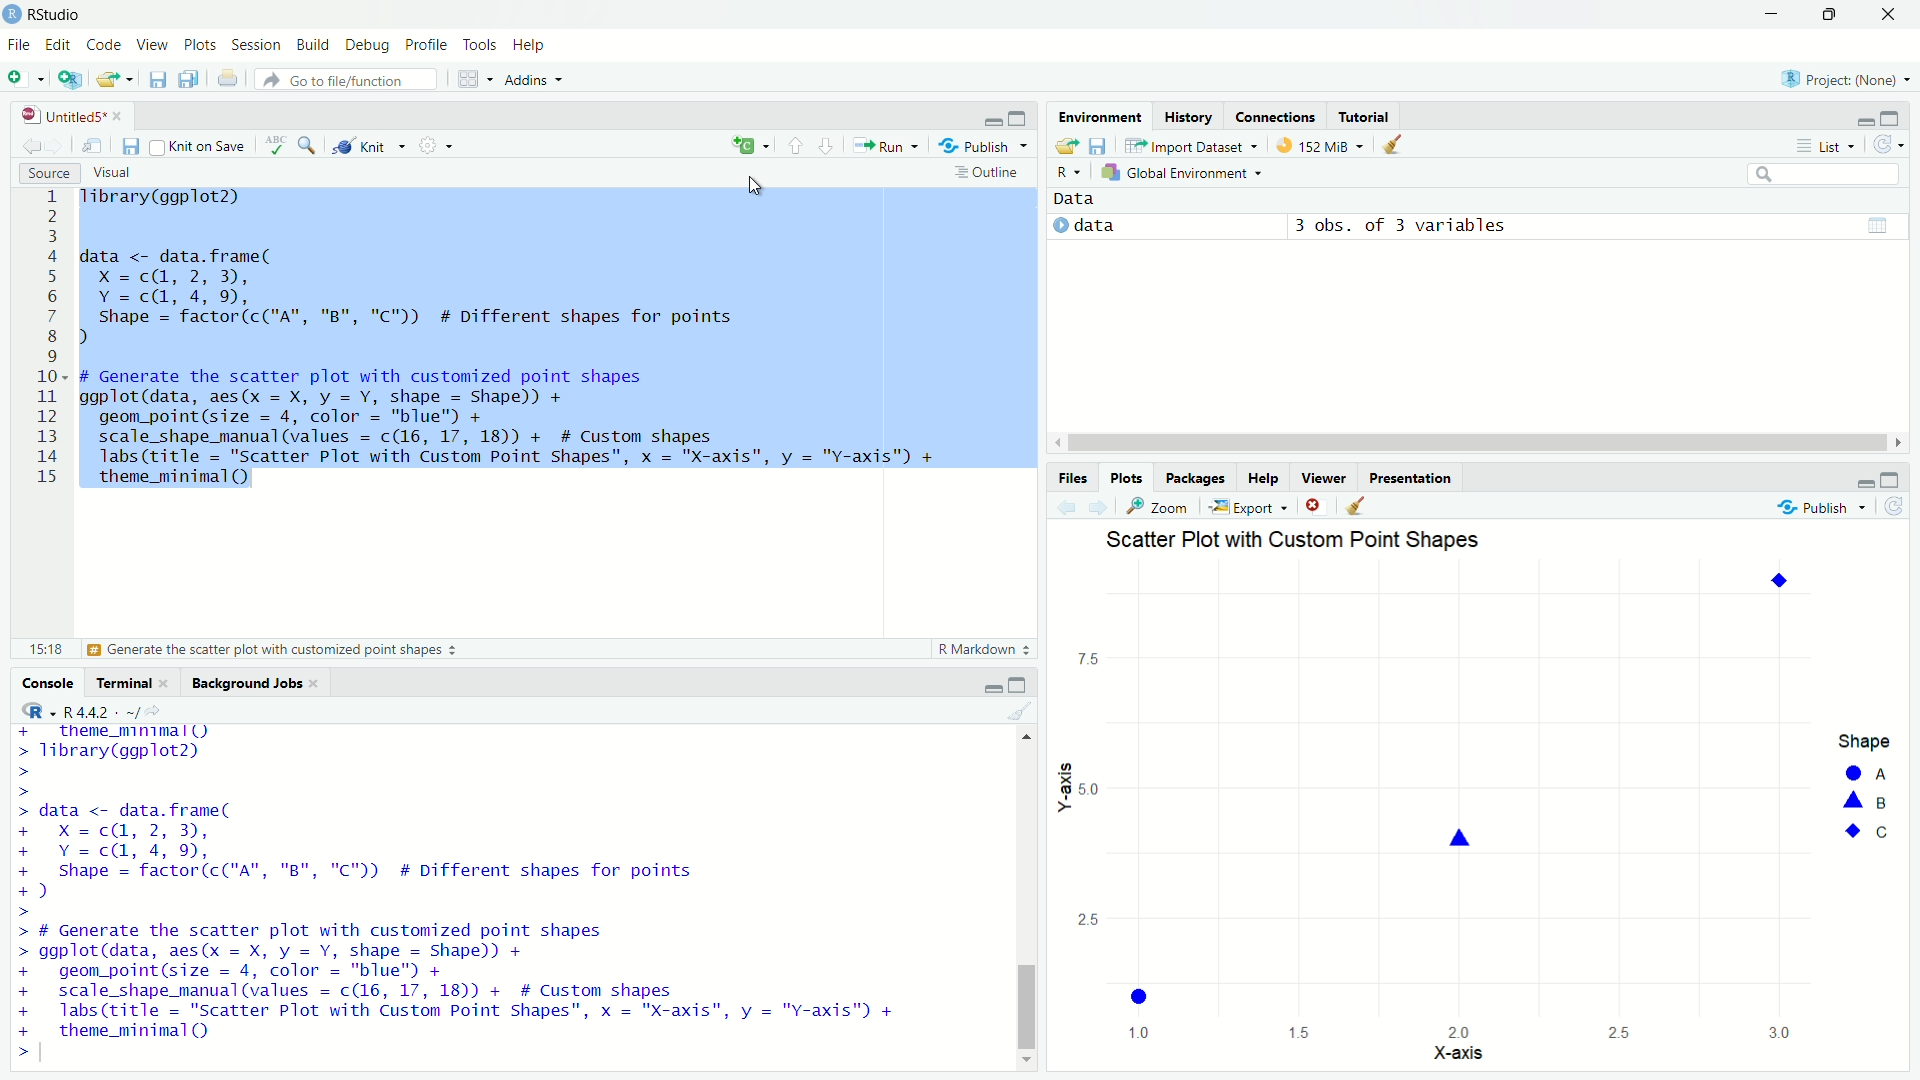 This screenshot has height=1080, width=1920. What do you see at coordinates (824, 144) in the screenshot?
I see `Go to next section/chunk` at bounding box center [824, 144].